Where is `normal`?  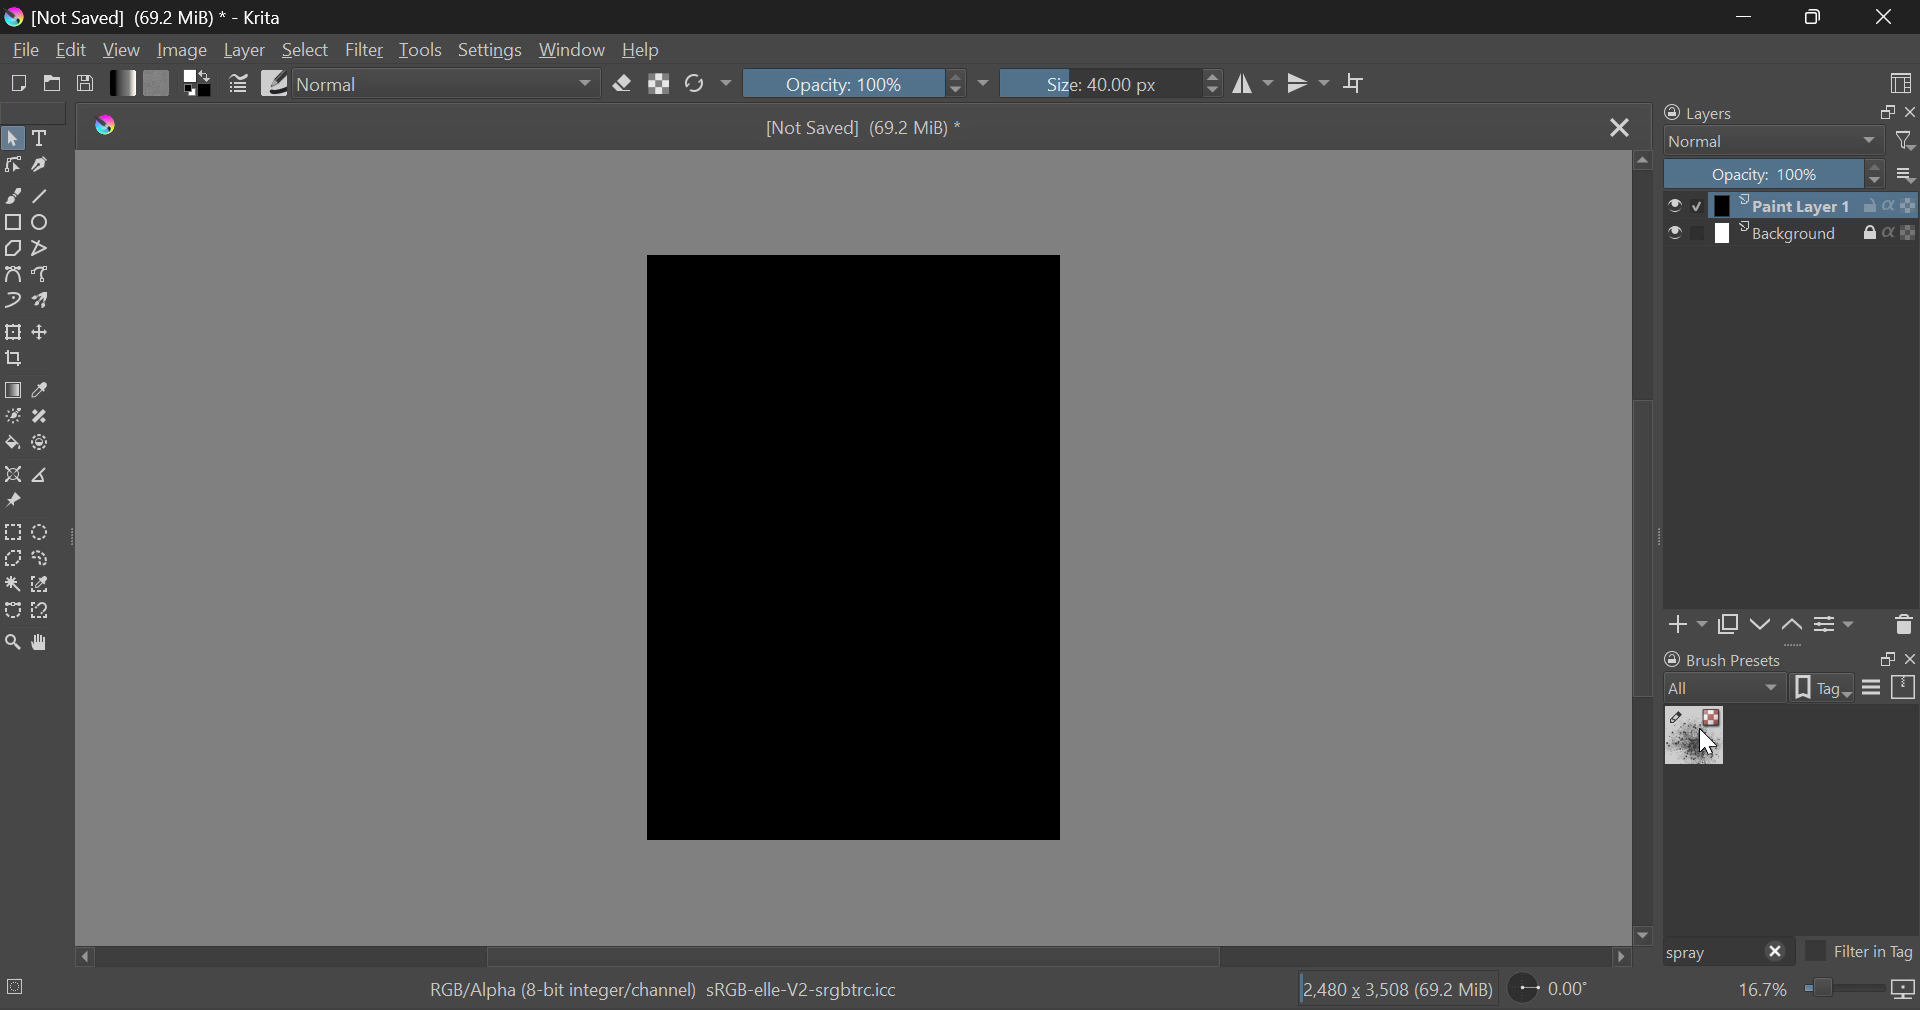
normal is located at coordinates (1774, 141).